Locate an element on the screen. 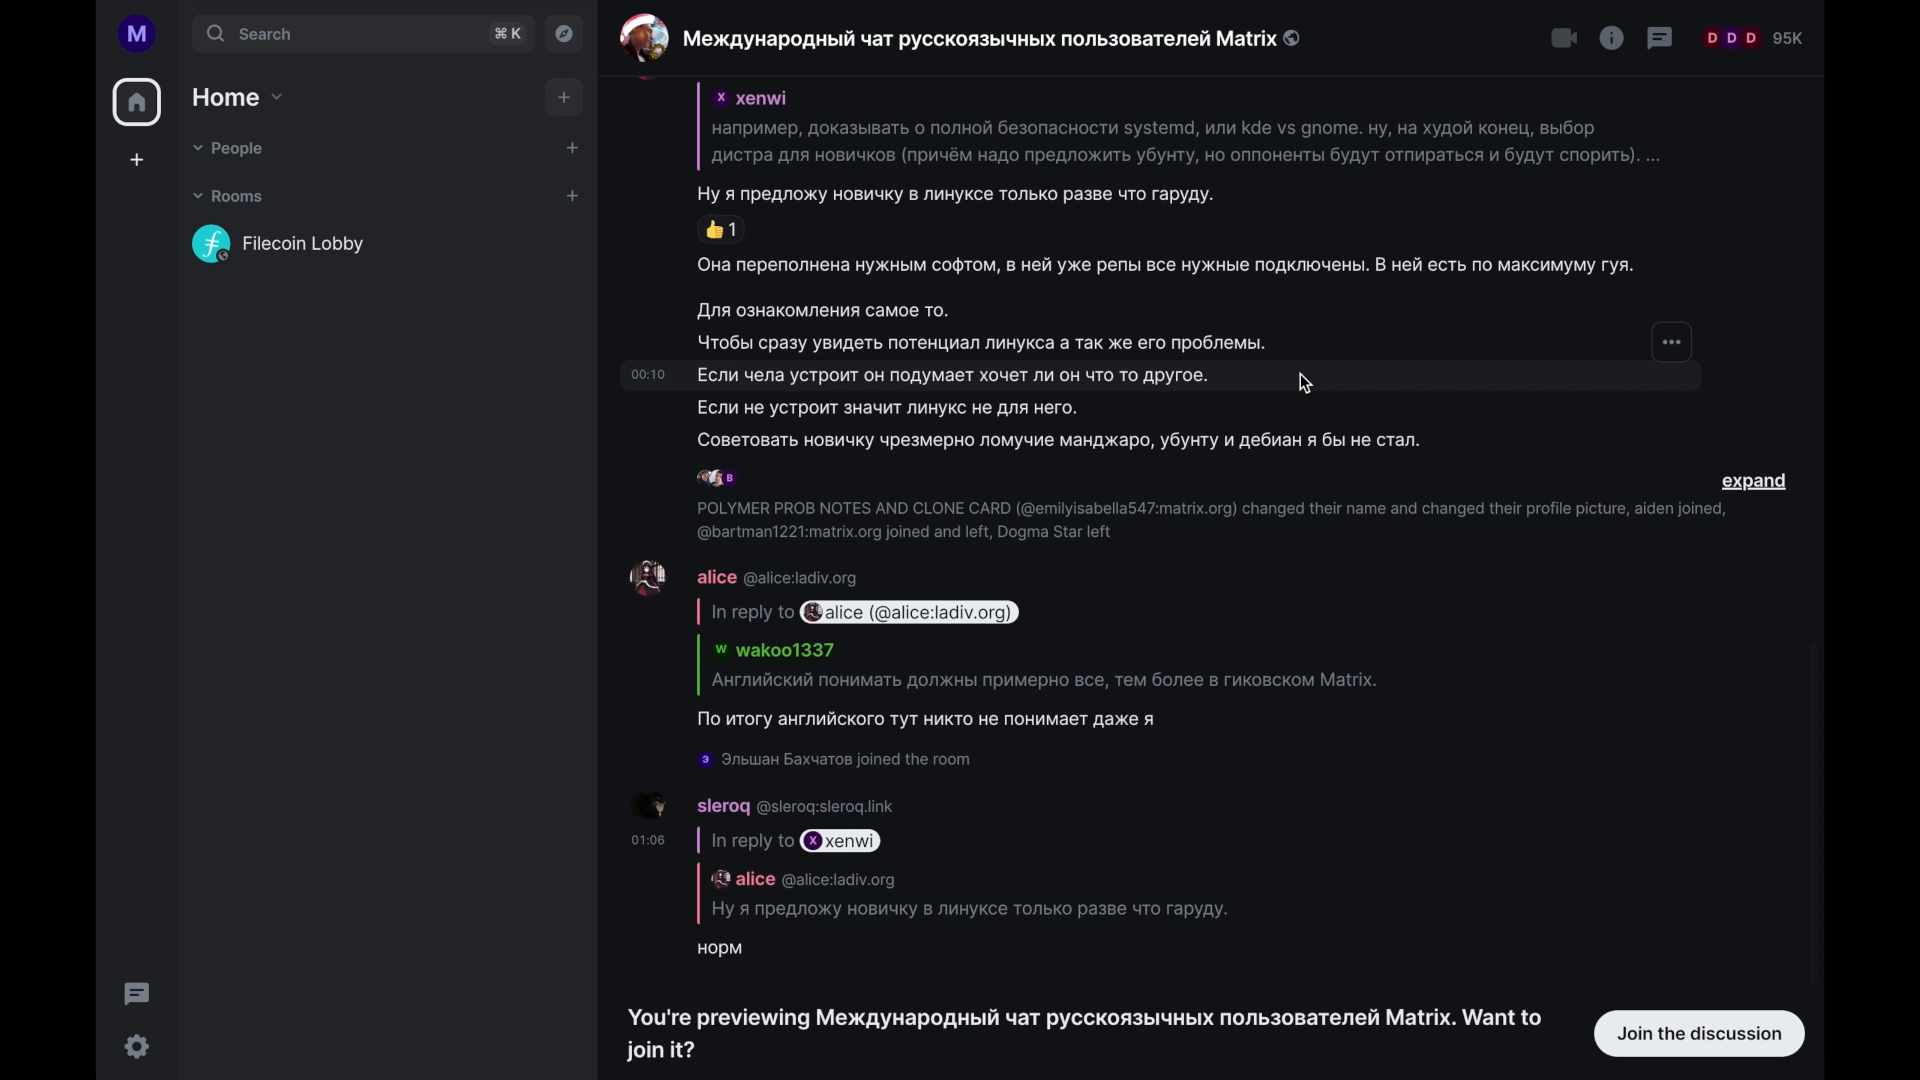 The image size is (1920, 1080). add is located at coordinates (138, 161).